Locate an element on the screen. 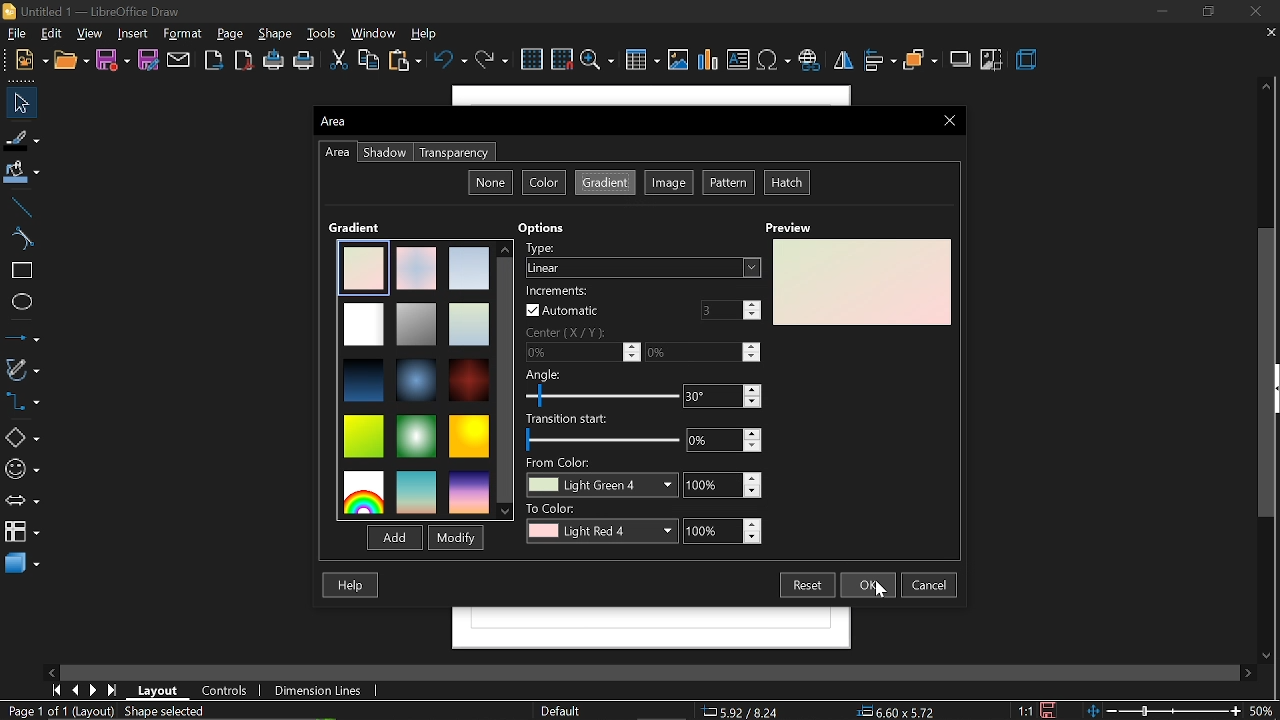 This screenshot has width=1280, height=720. close is located at coordinates (950, 120).